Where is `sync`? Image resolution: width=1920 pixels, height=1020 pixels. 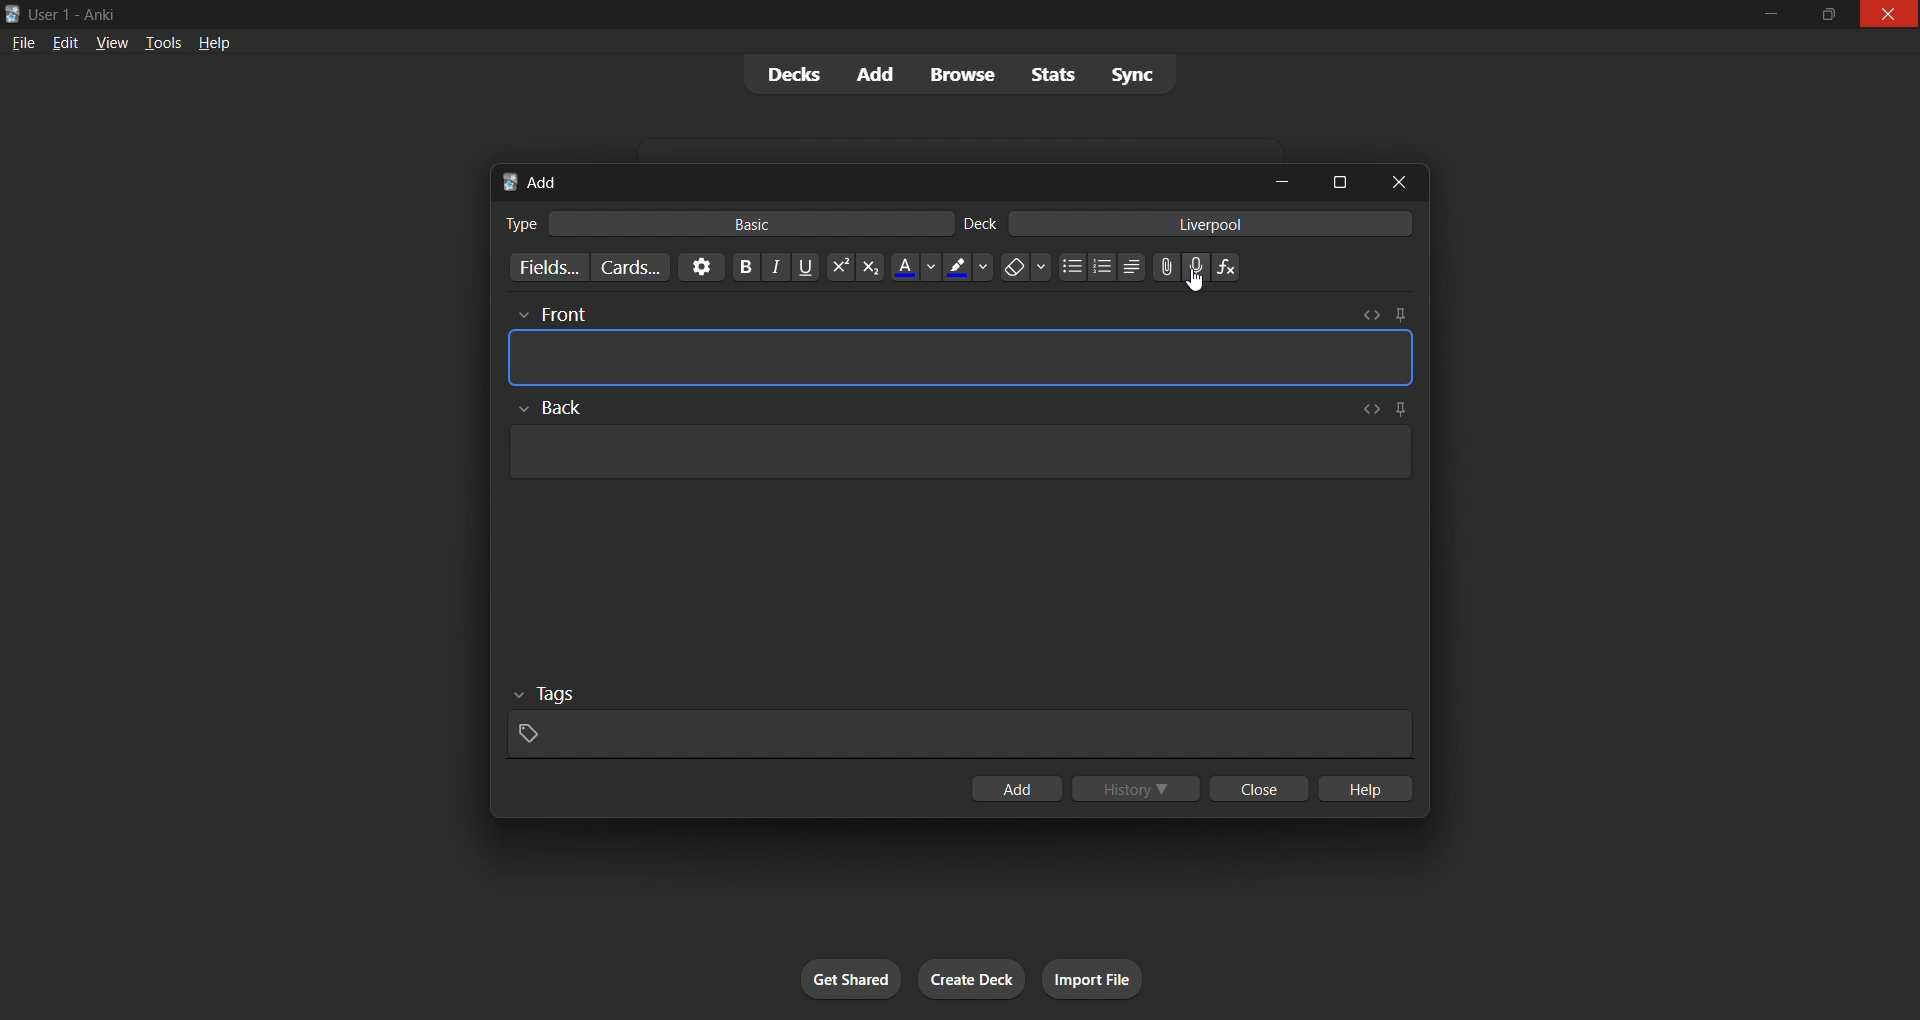
sync is located at coordinates (1135, 75).